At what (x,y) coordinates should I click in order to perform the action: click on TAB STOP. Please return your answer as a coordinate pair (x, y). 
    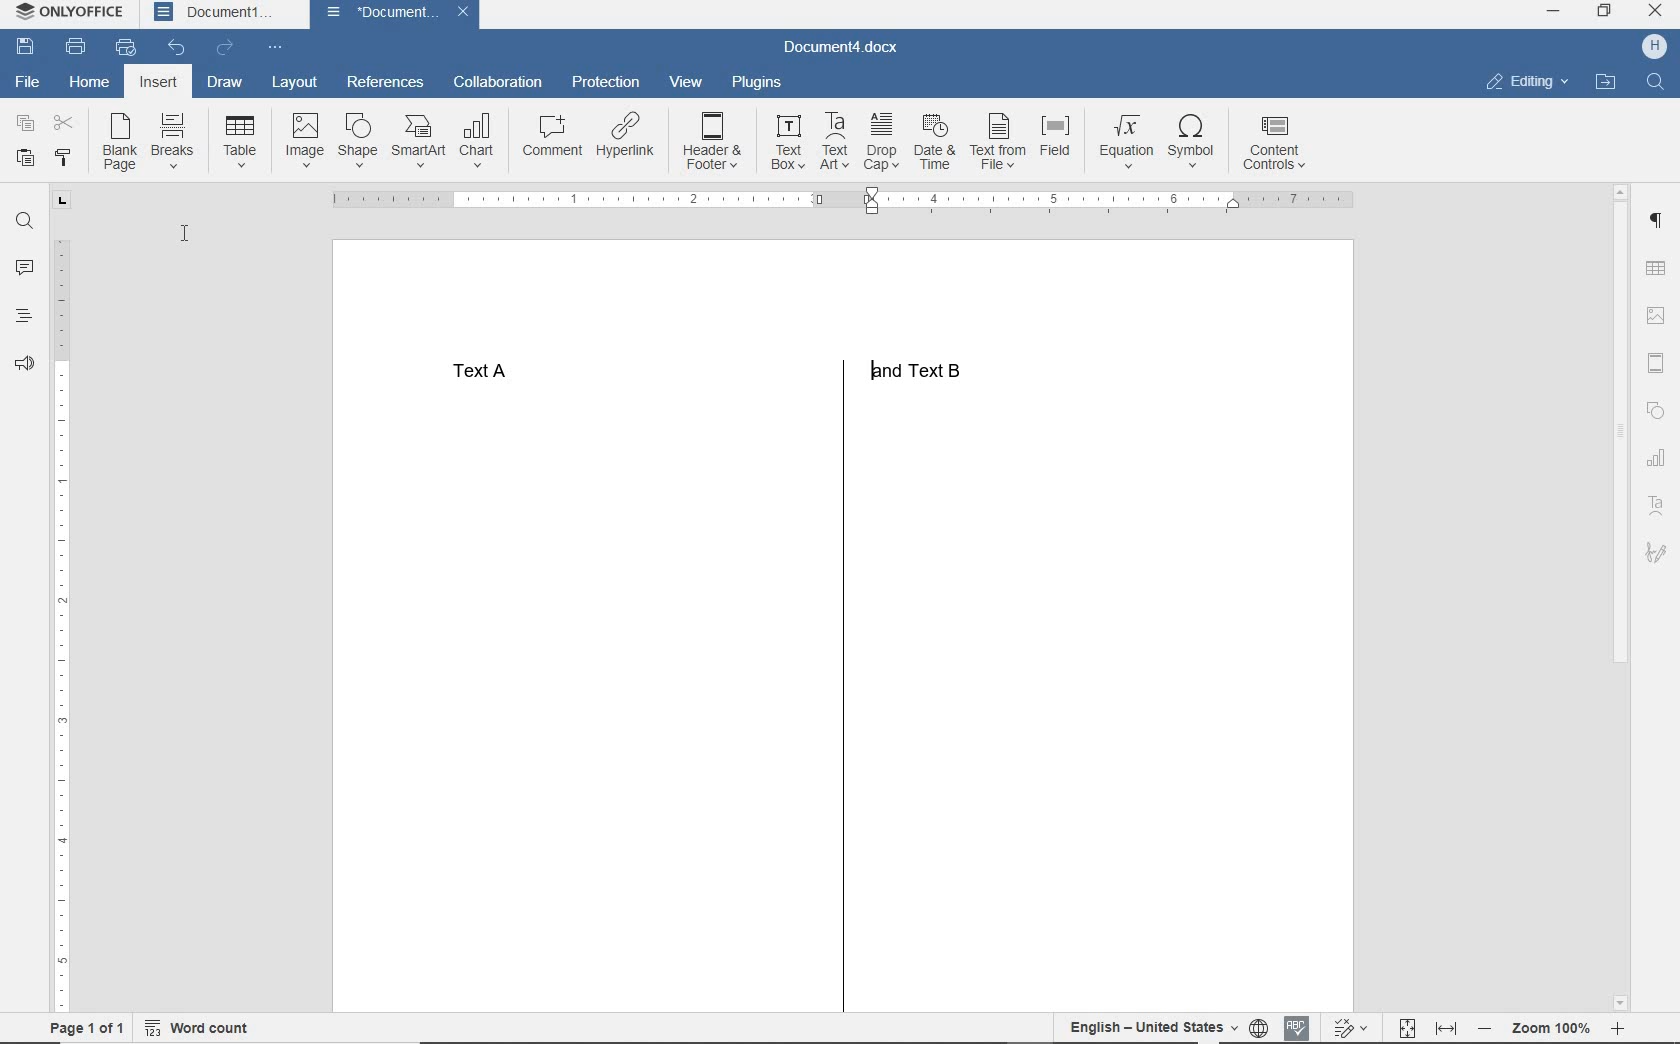
    Looking at the image, I should click on (61, 201).